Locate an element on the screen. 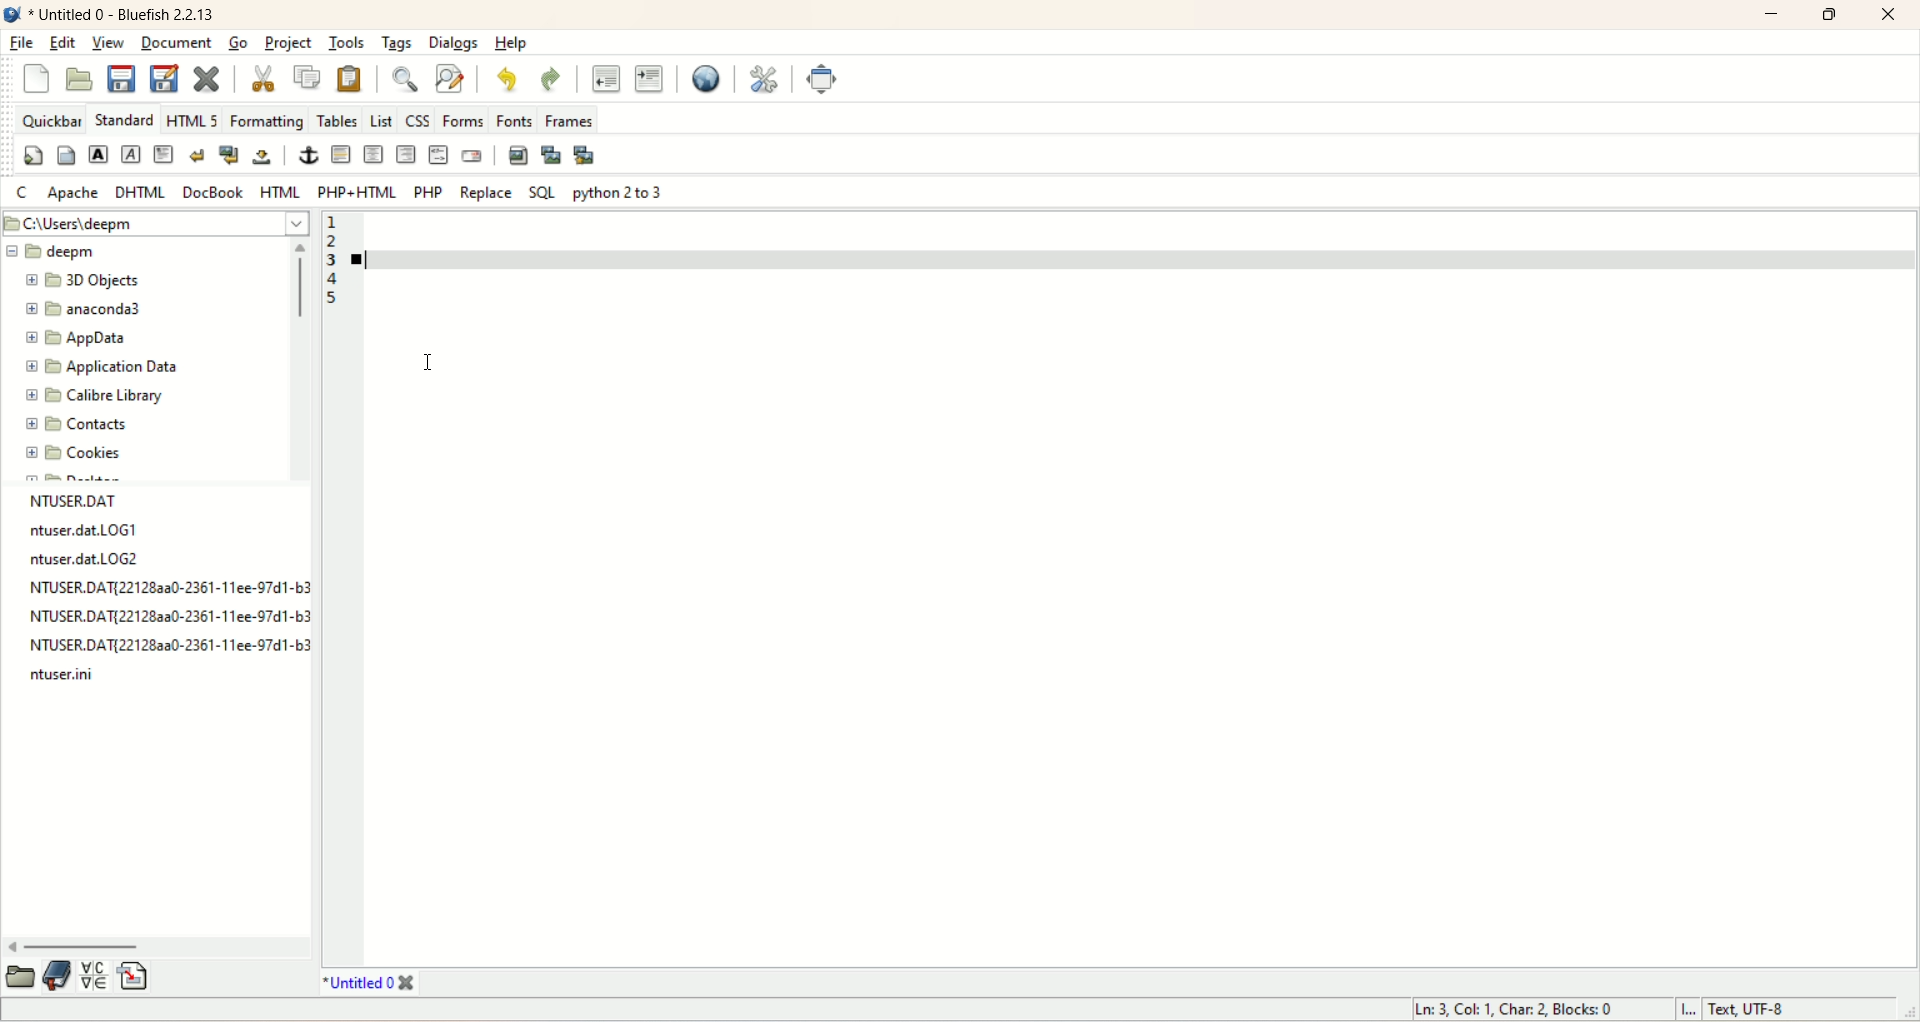 The height and width of the screenshot is (1022, 1920). close current document is located at coordinates (209, 75).